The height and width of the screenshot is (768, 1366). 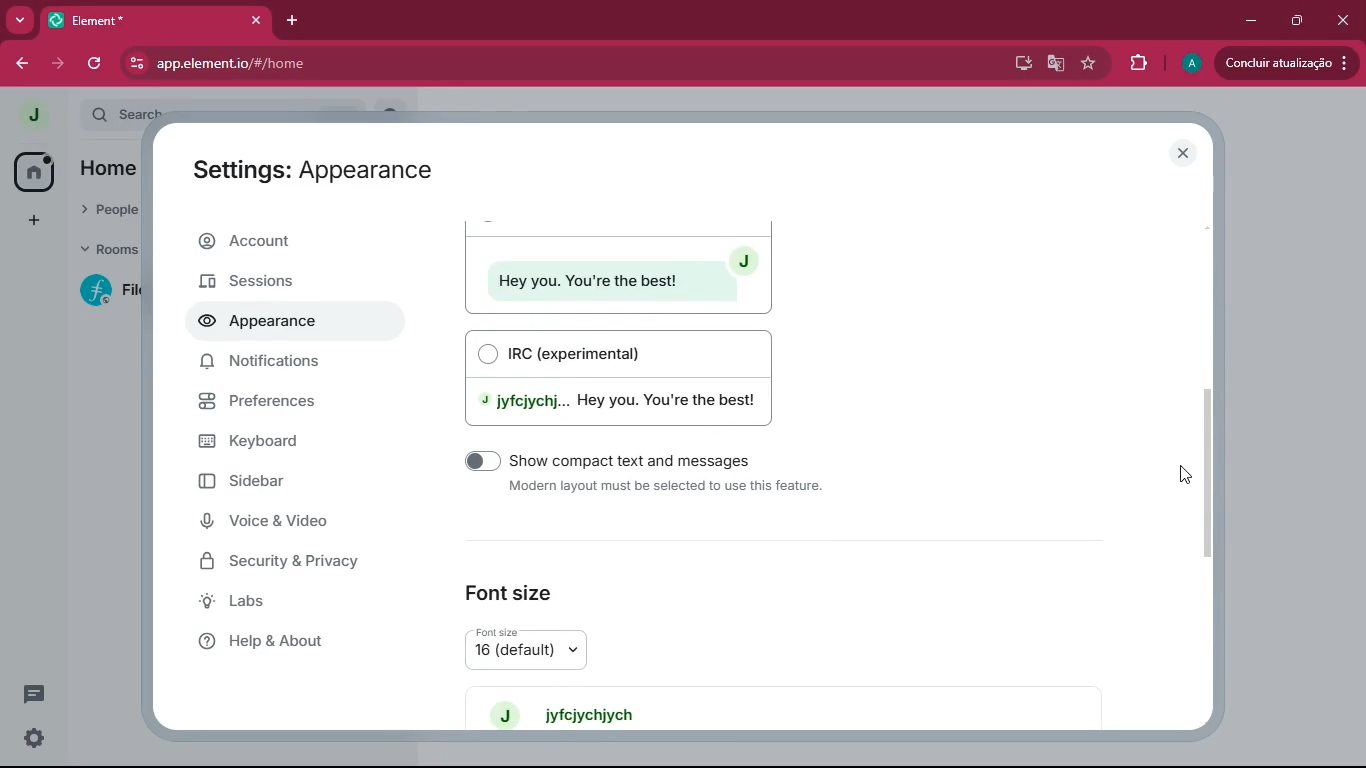 What do you see at coordinates (1019, 64) in the screenshot?
I see `desktop` at bounding box center [1019, 64].